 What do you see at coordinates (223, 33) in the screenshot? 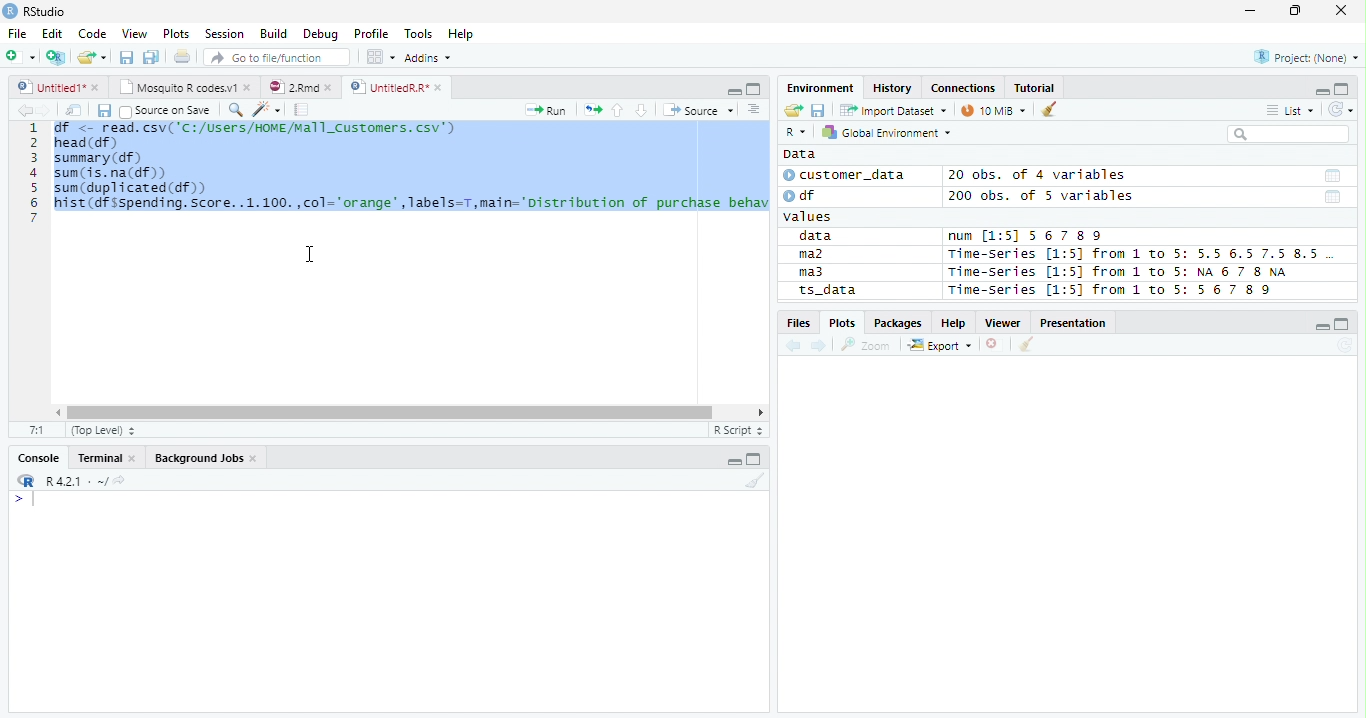
I see `Session` at bounding box center [223, 33].